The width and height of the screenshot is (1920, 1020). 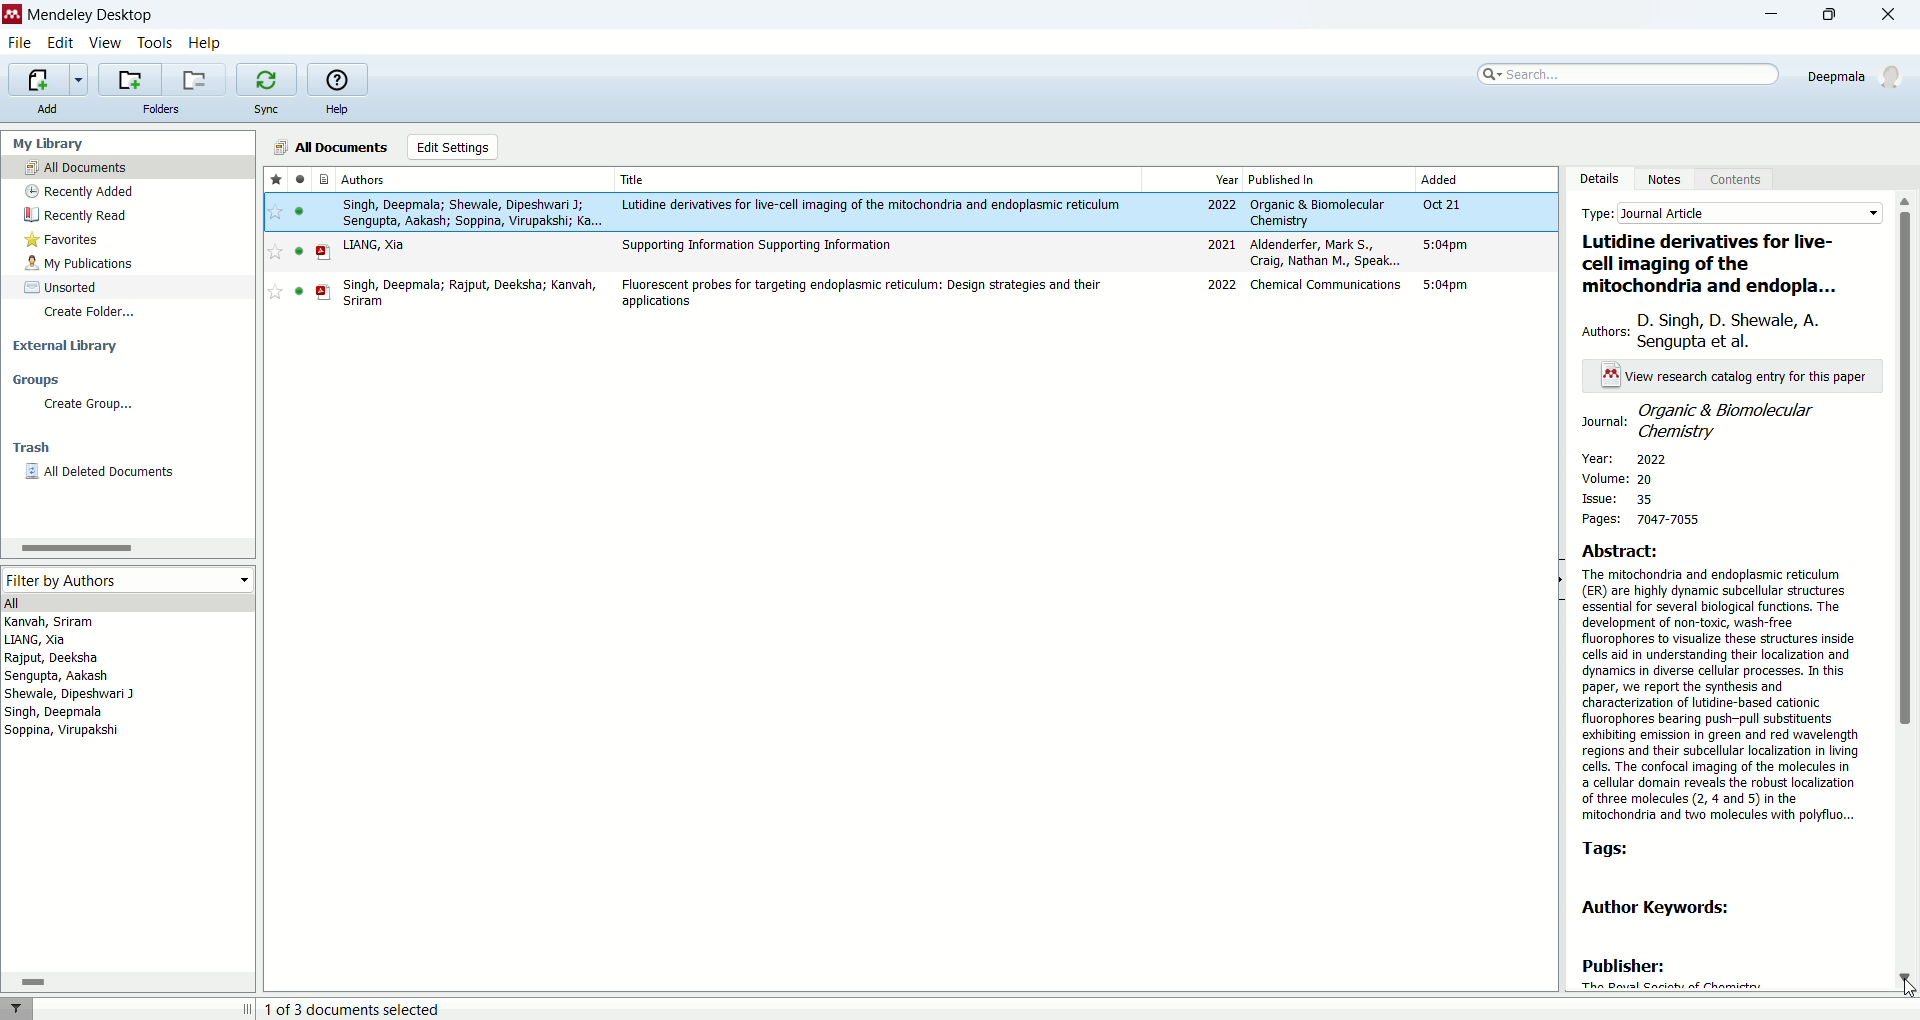 I want to click on online help guide for mendeley, so click(x=335, y=78).